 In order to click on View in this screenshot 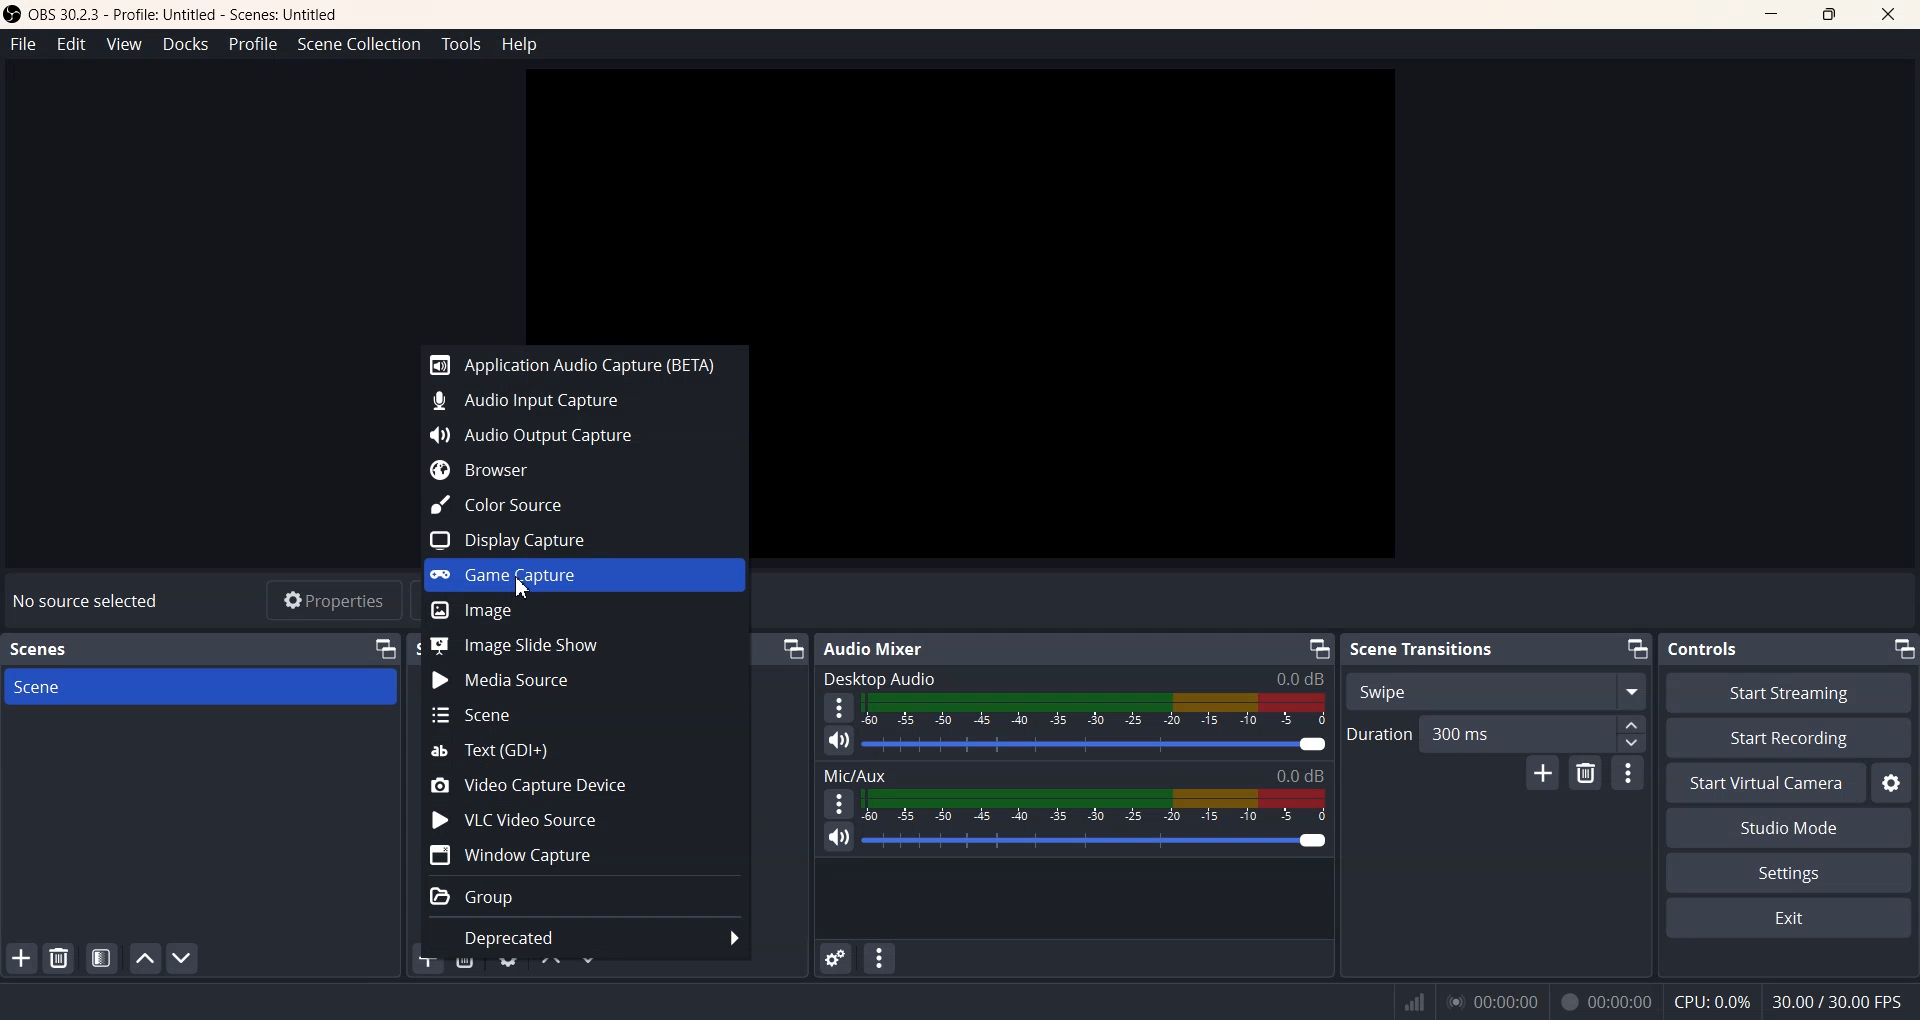, I will do `click(124, 44)`.